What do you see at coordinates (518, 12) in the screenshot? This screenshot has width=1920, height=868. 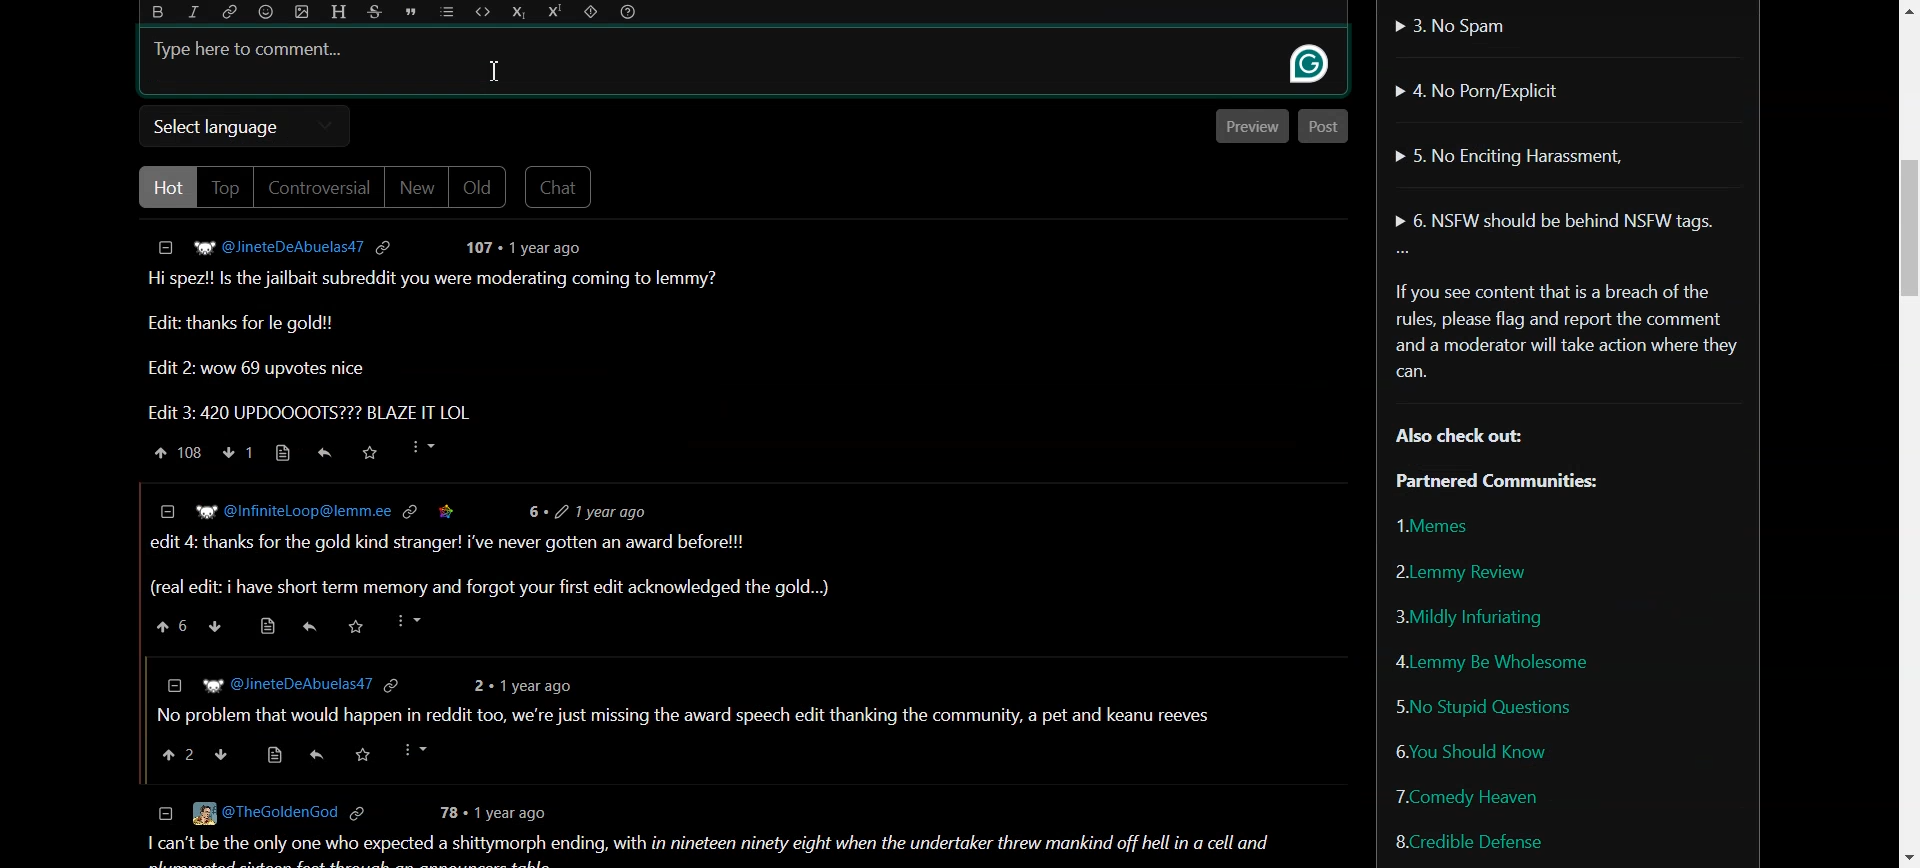 I see `Subscript` at bounding box center [518, 12].